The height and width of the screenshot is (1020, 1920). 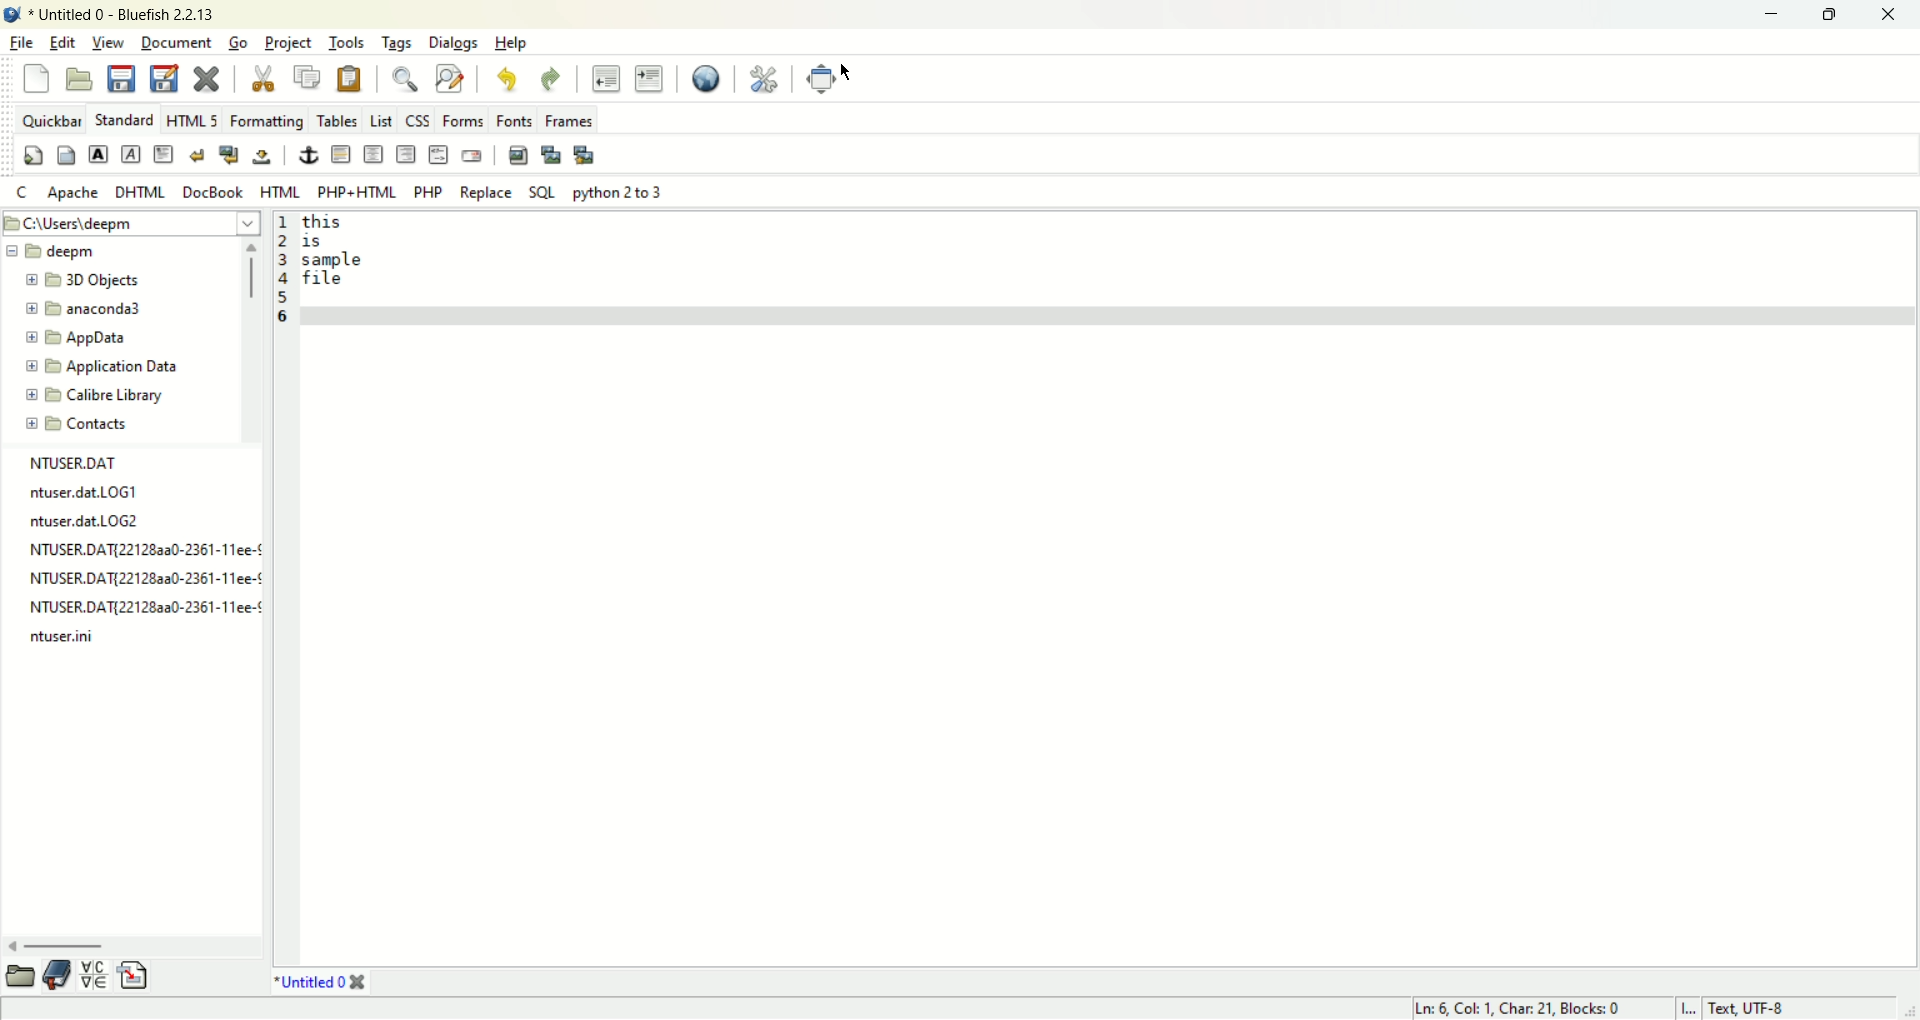 What do you see at coordinates (1893, 17) in the screenshot?
I see `close` at bounding box center [1893, 17].